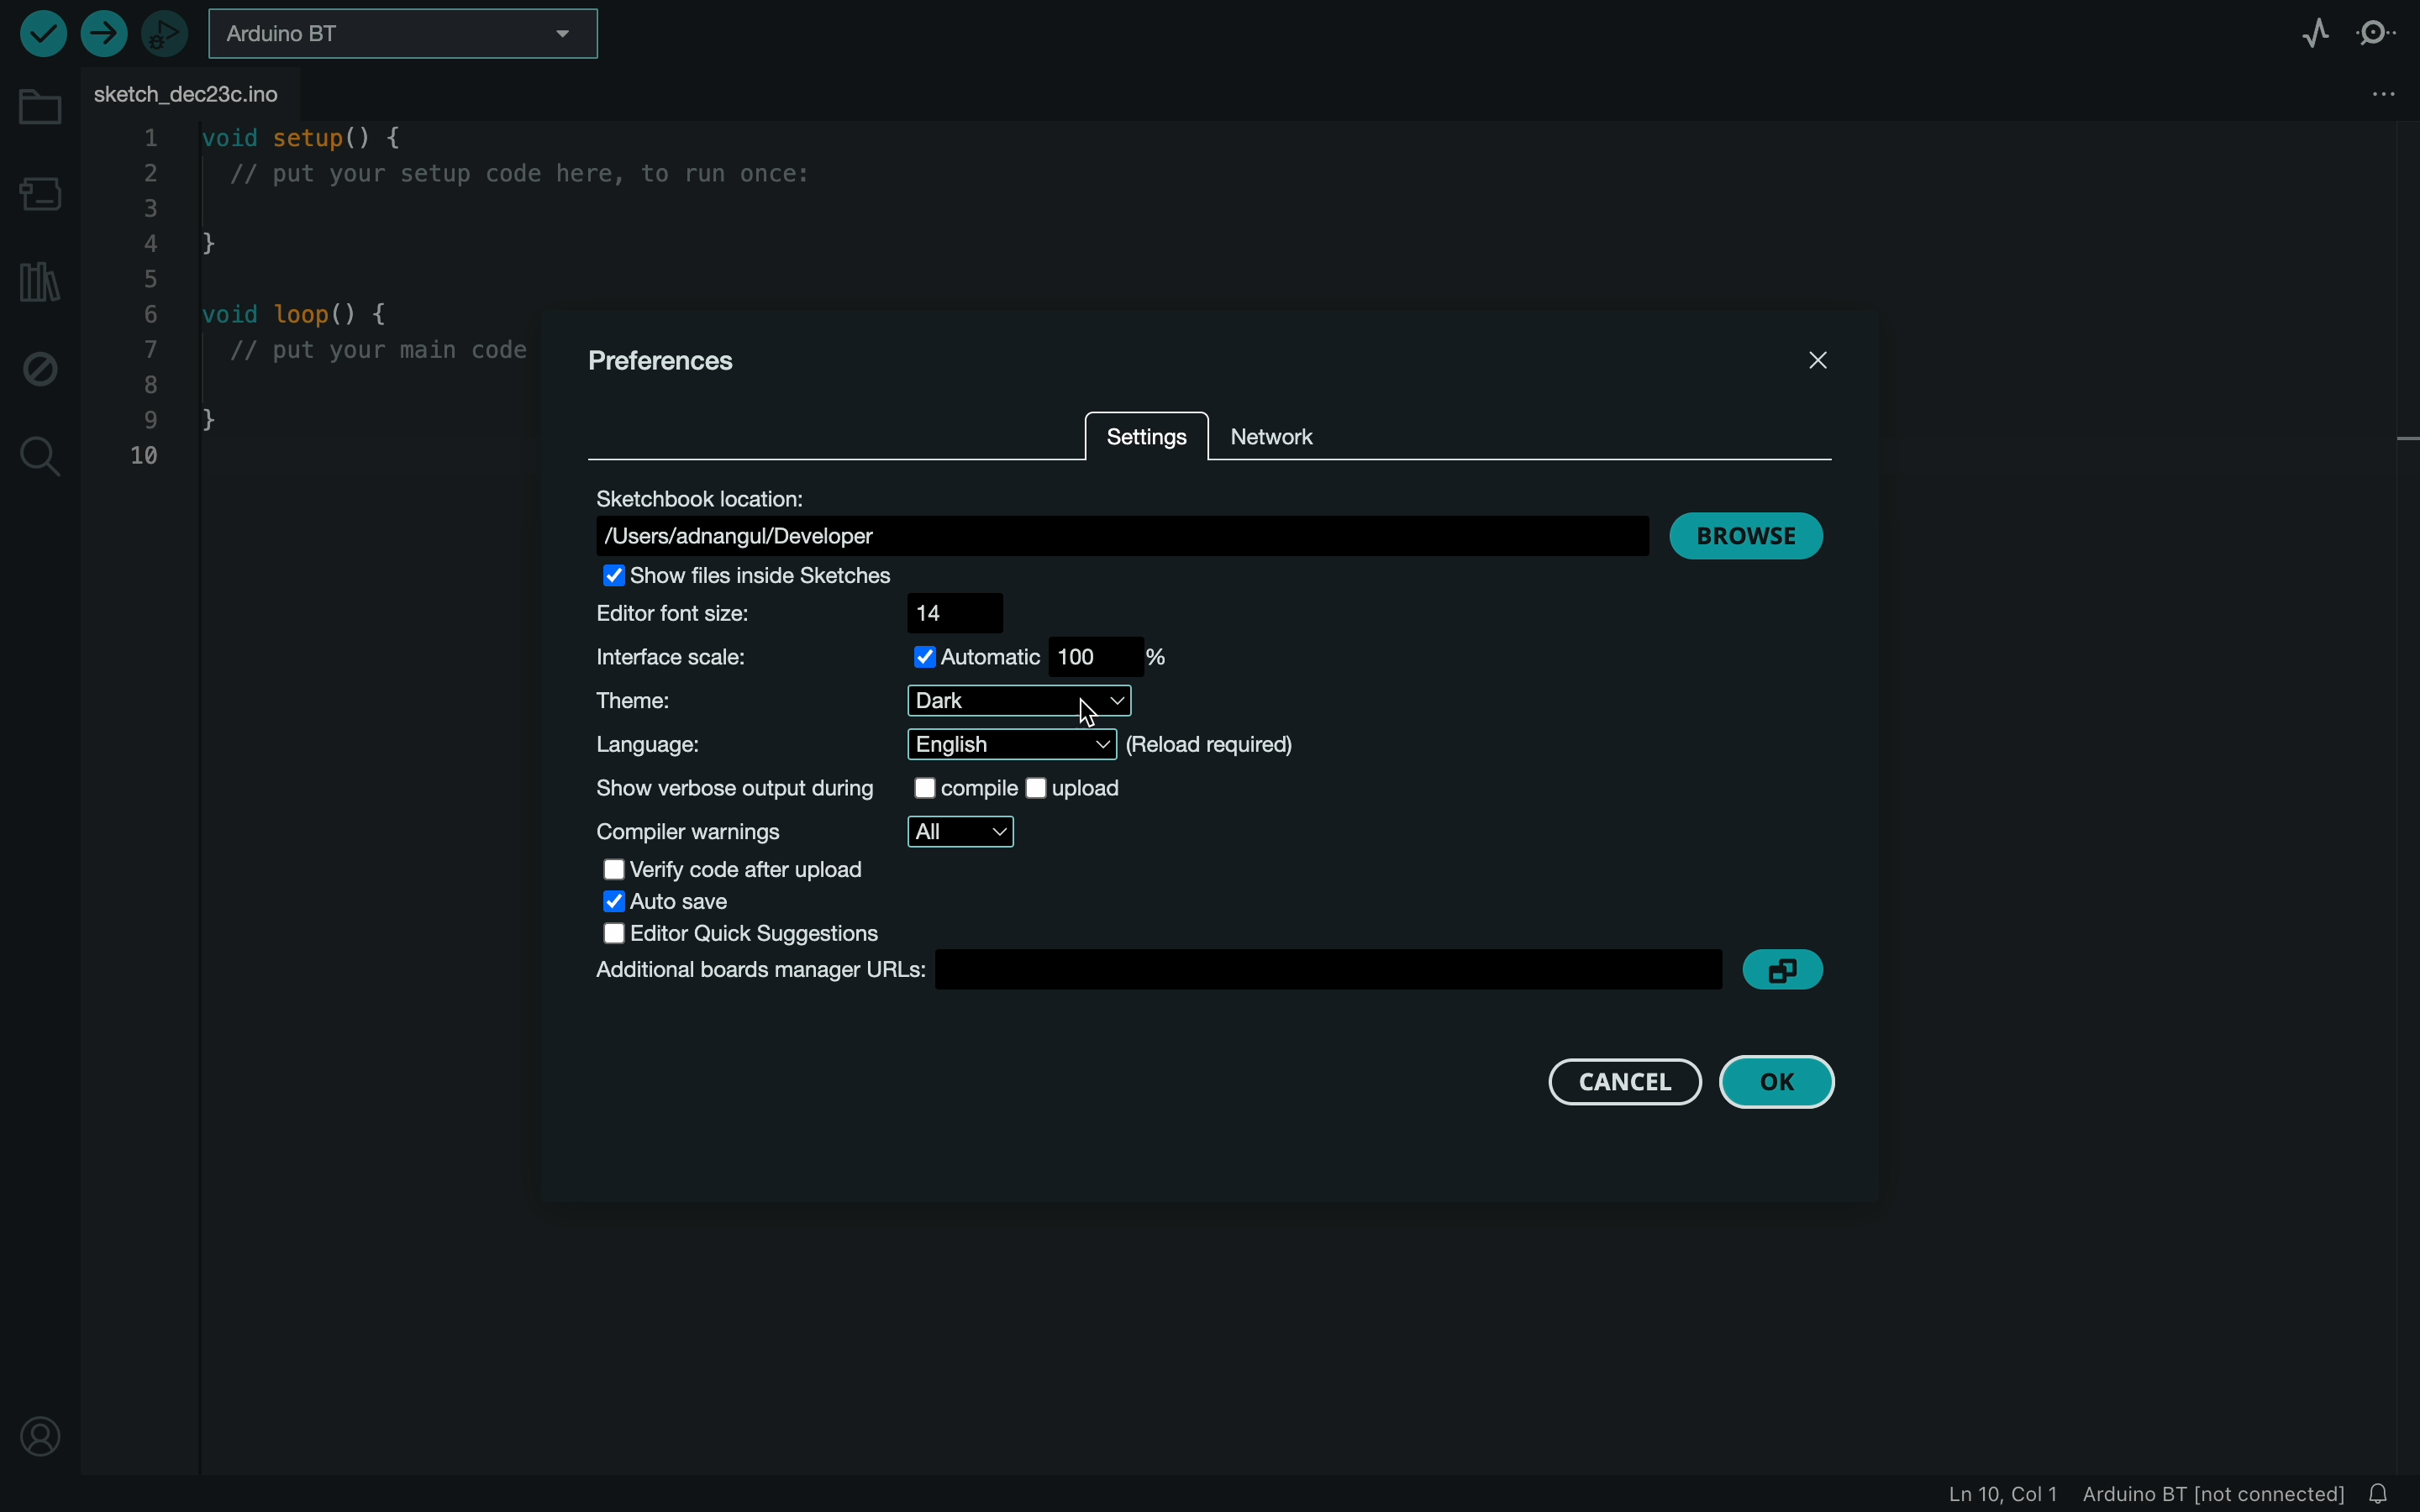 The height and width of the screenshot is (1512, 2420). I want to click on cancel, so click(1625, 1081).